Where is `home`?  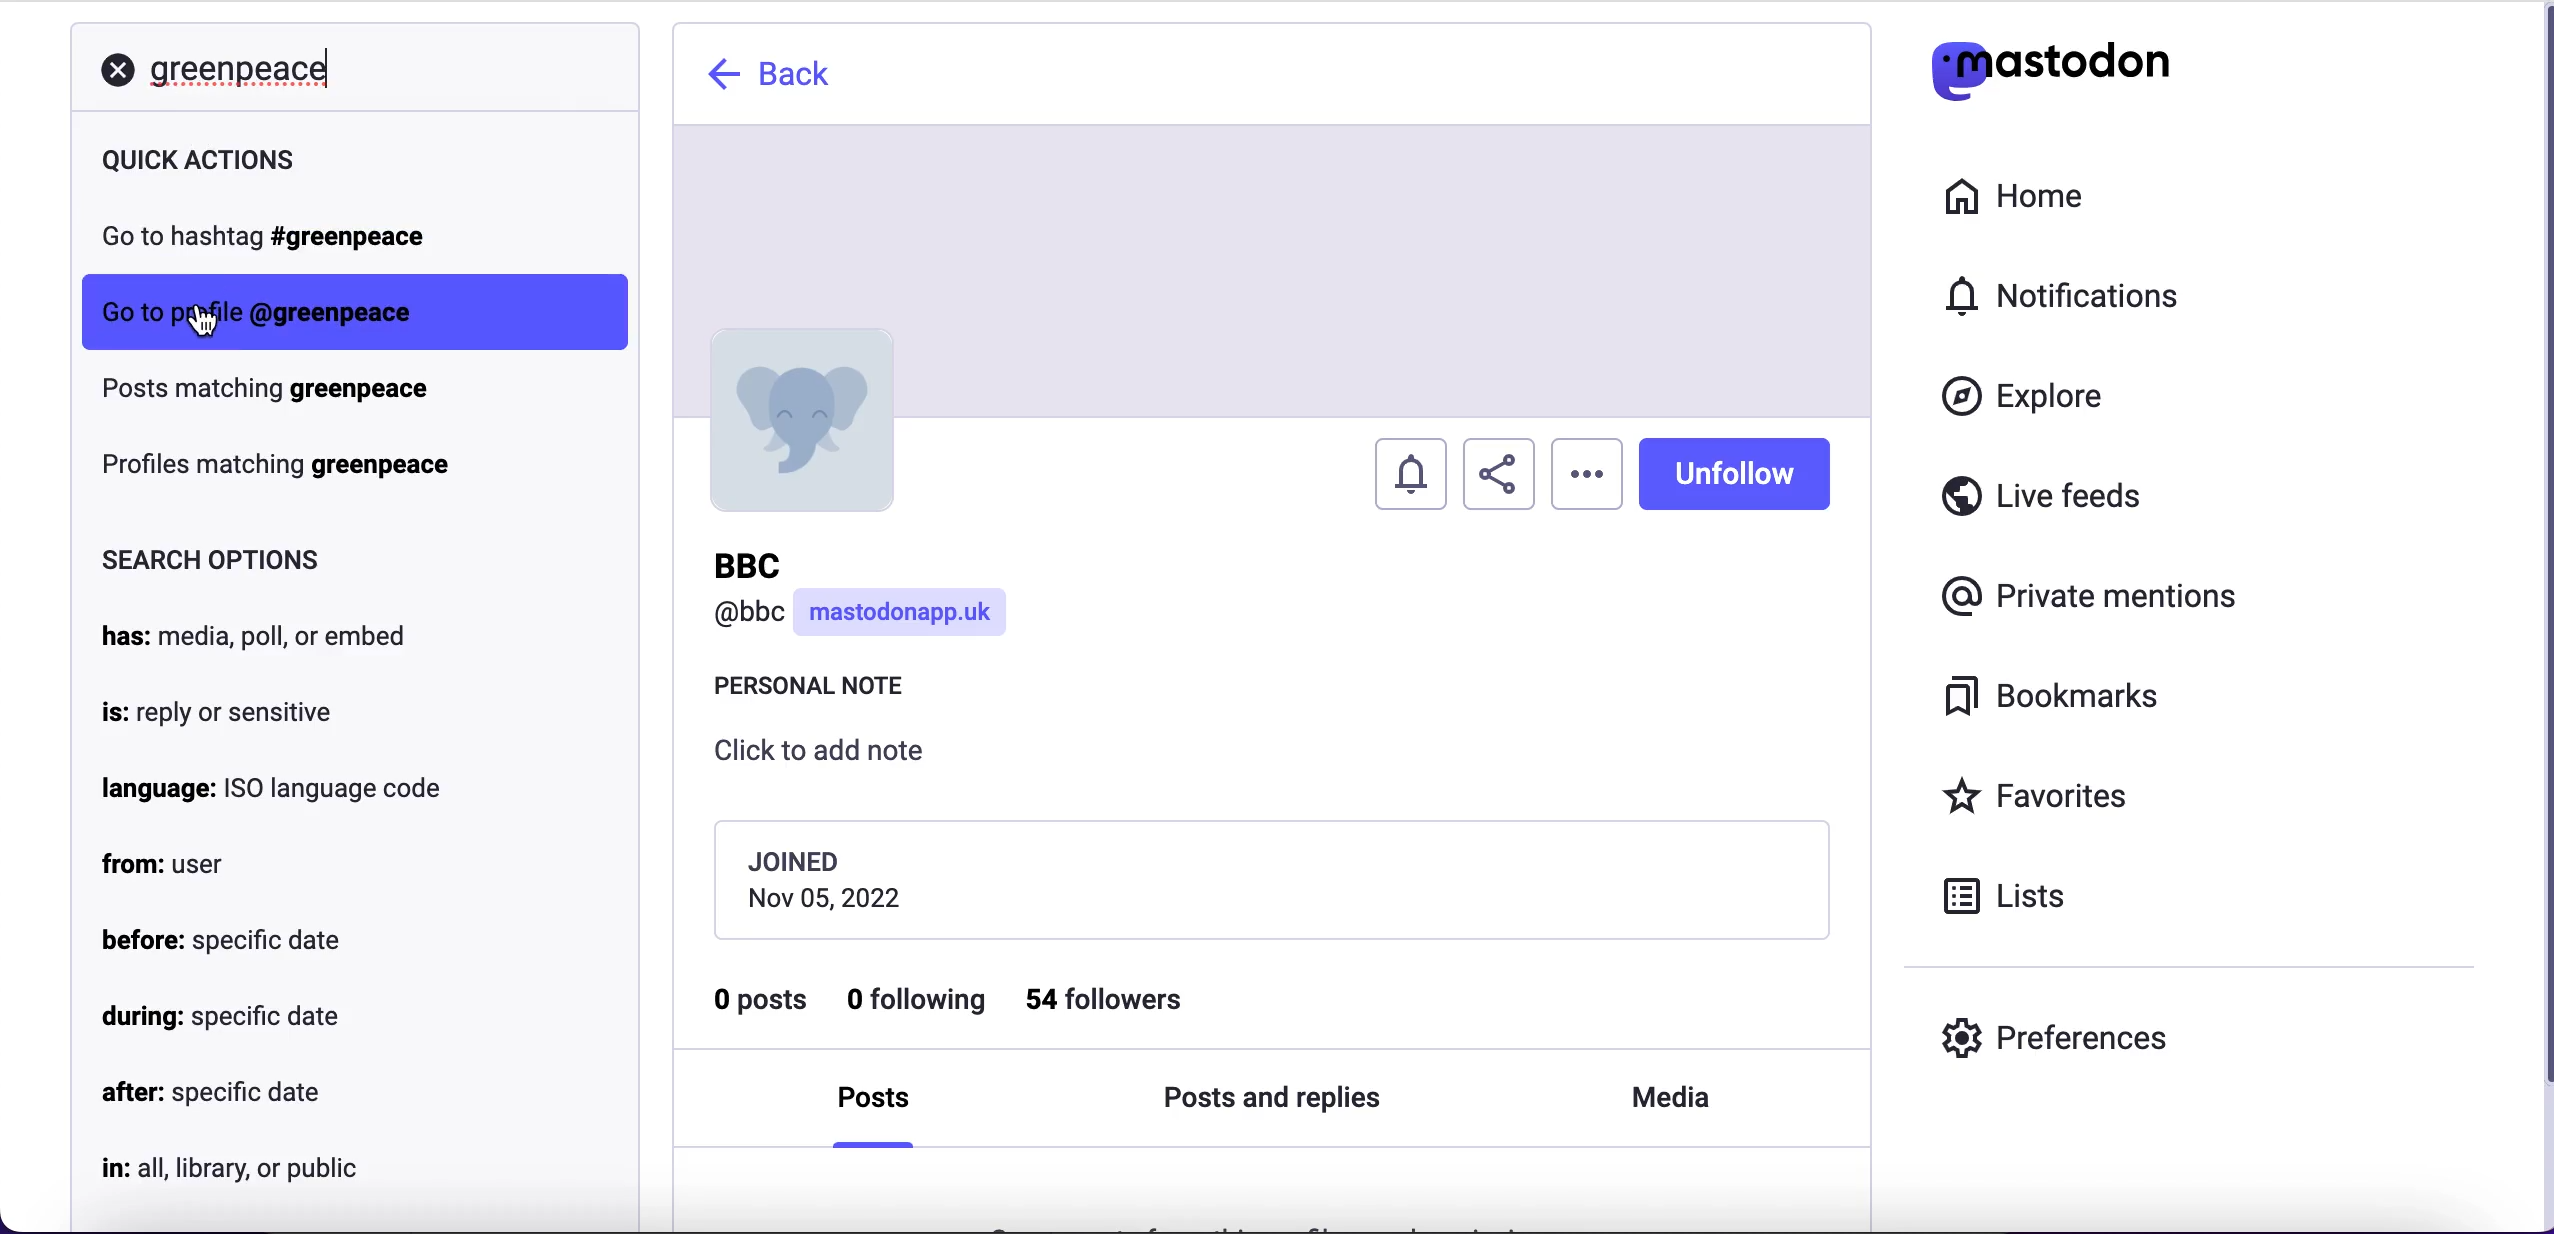
home is located at coordinates (2010, 197).